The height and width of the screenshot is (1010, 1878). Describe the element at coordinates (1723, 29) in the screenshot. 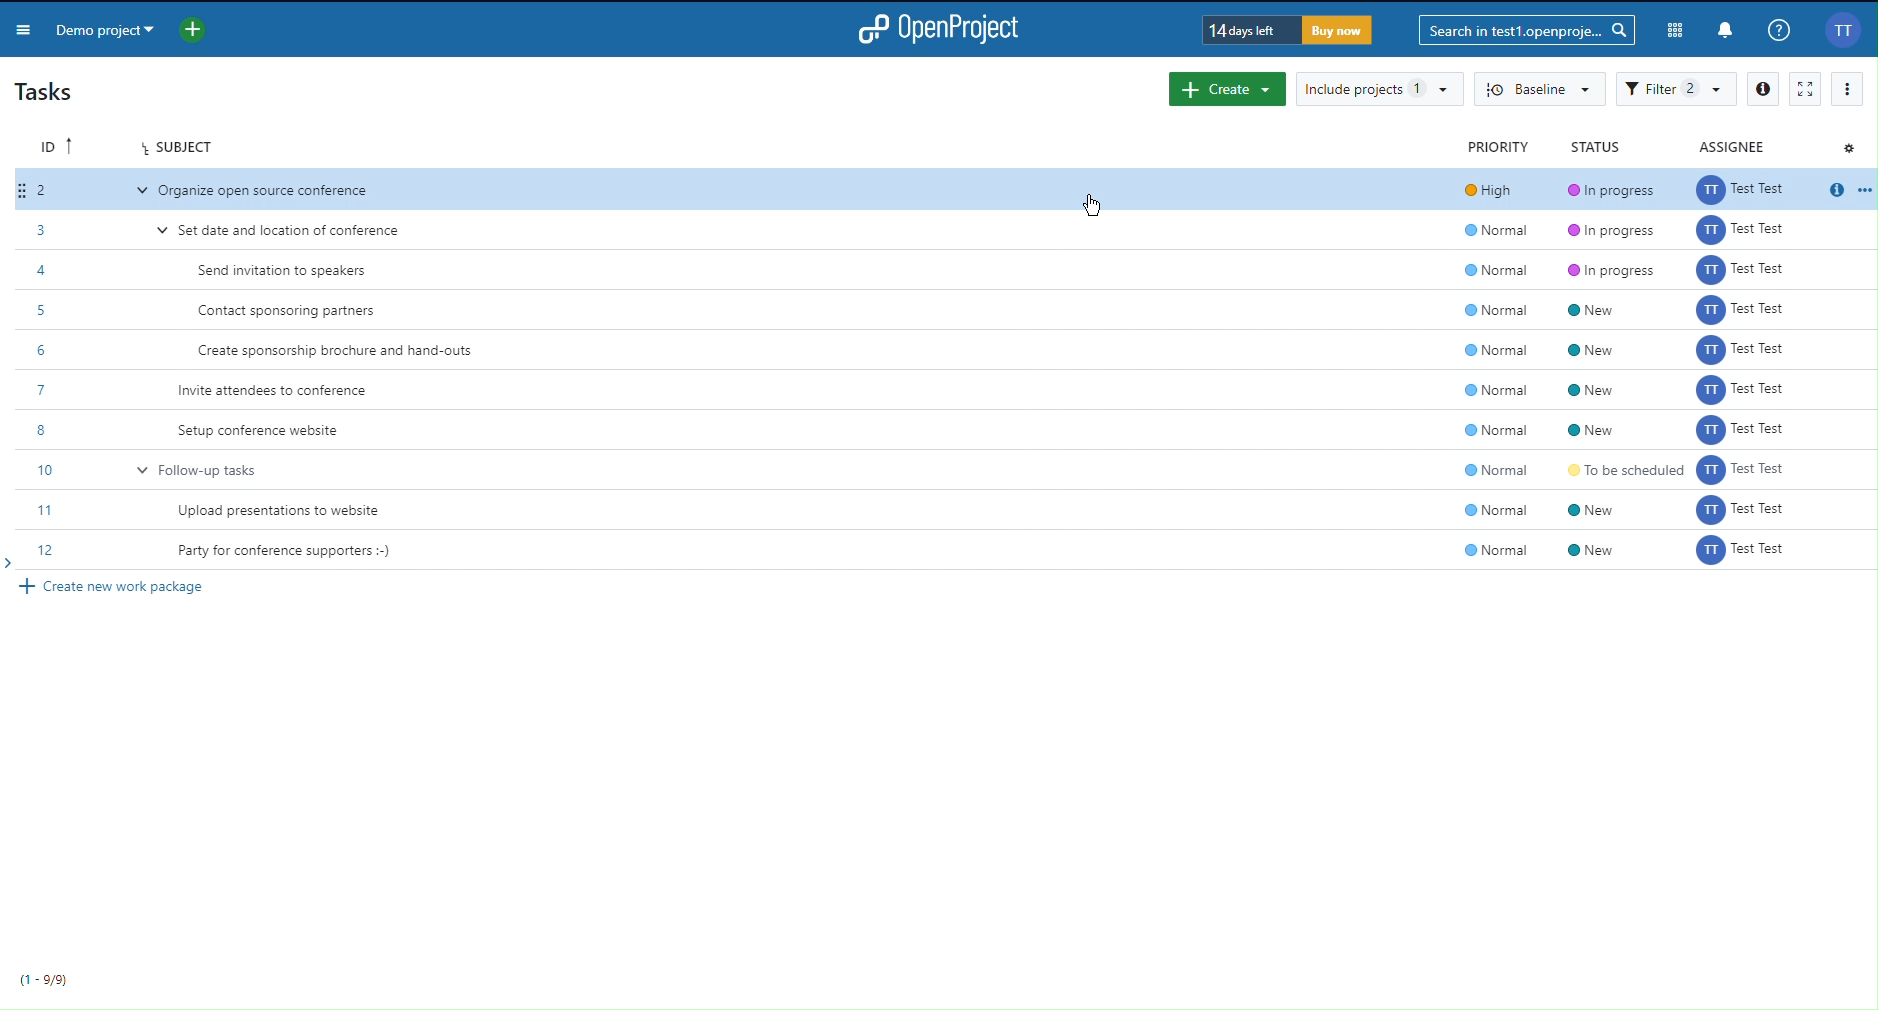

I see `Notifications` at that location.